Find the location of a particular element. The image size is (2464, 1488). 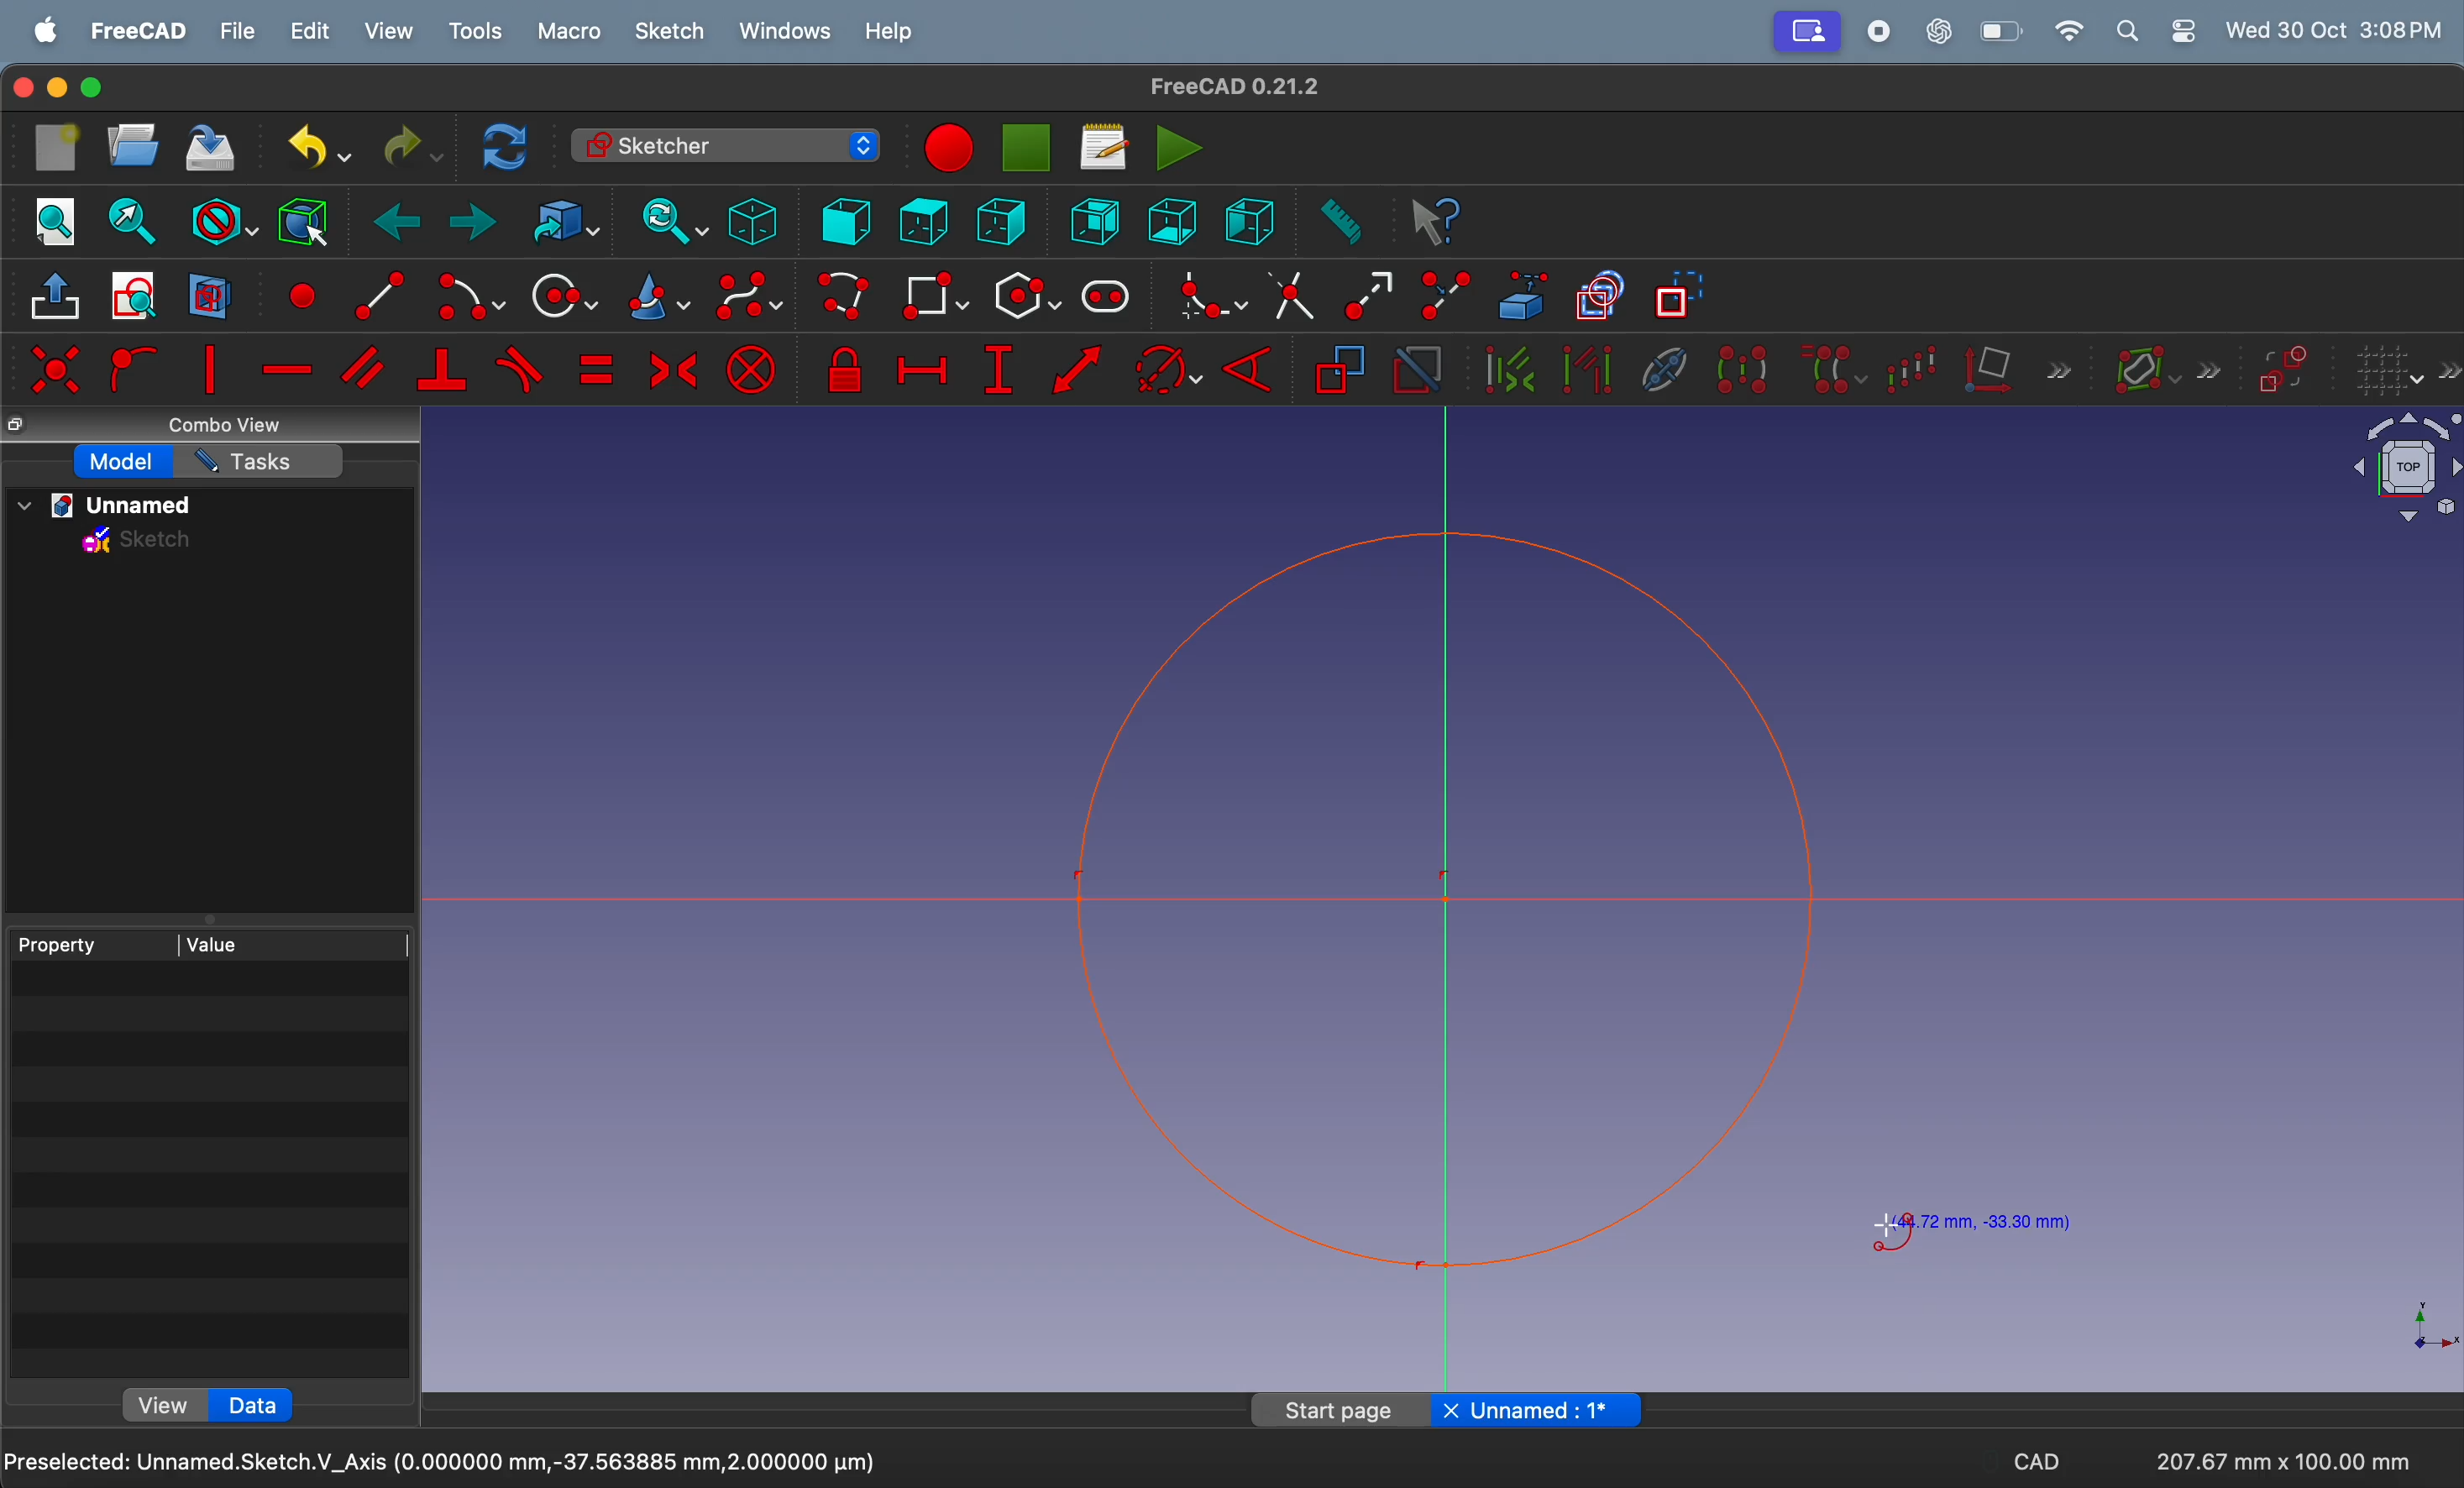

rectangular array is located at coordinates (1918, 366).